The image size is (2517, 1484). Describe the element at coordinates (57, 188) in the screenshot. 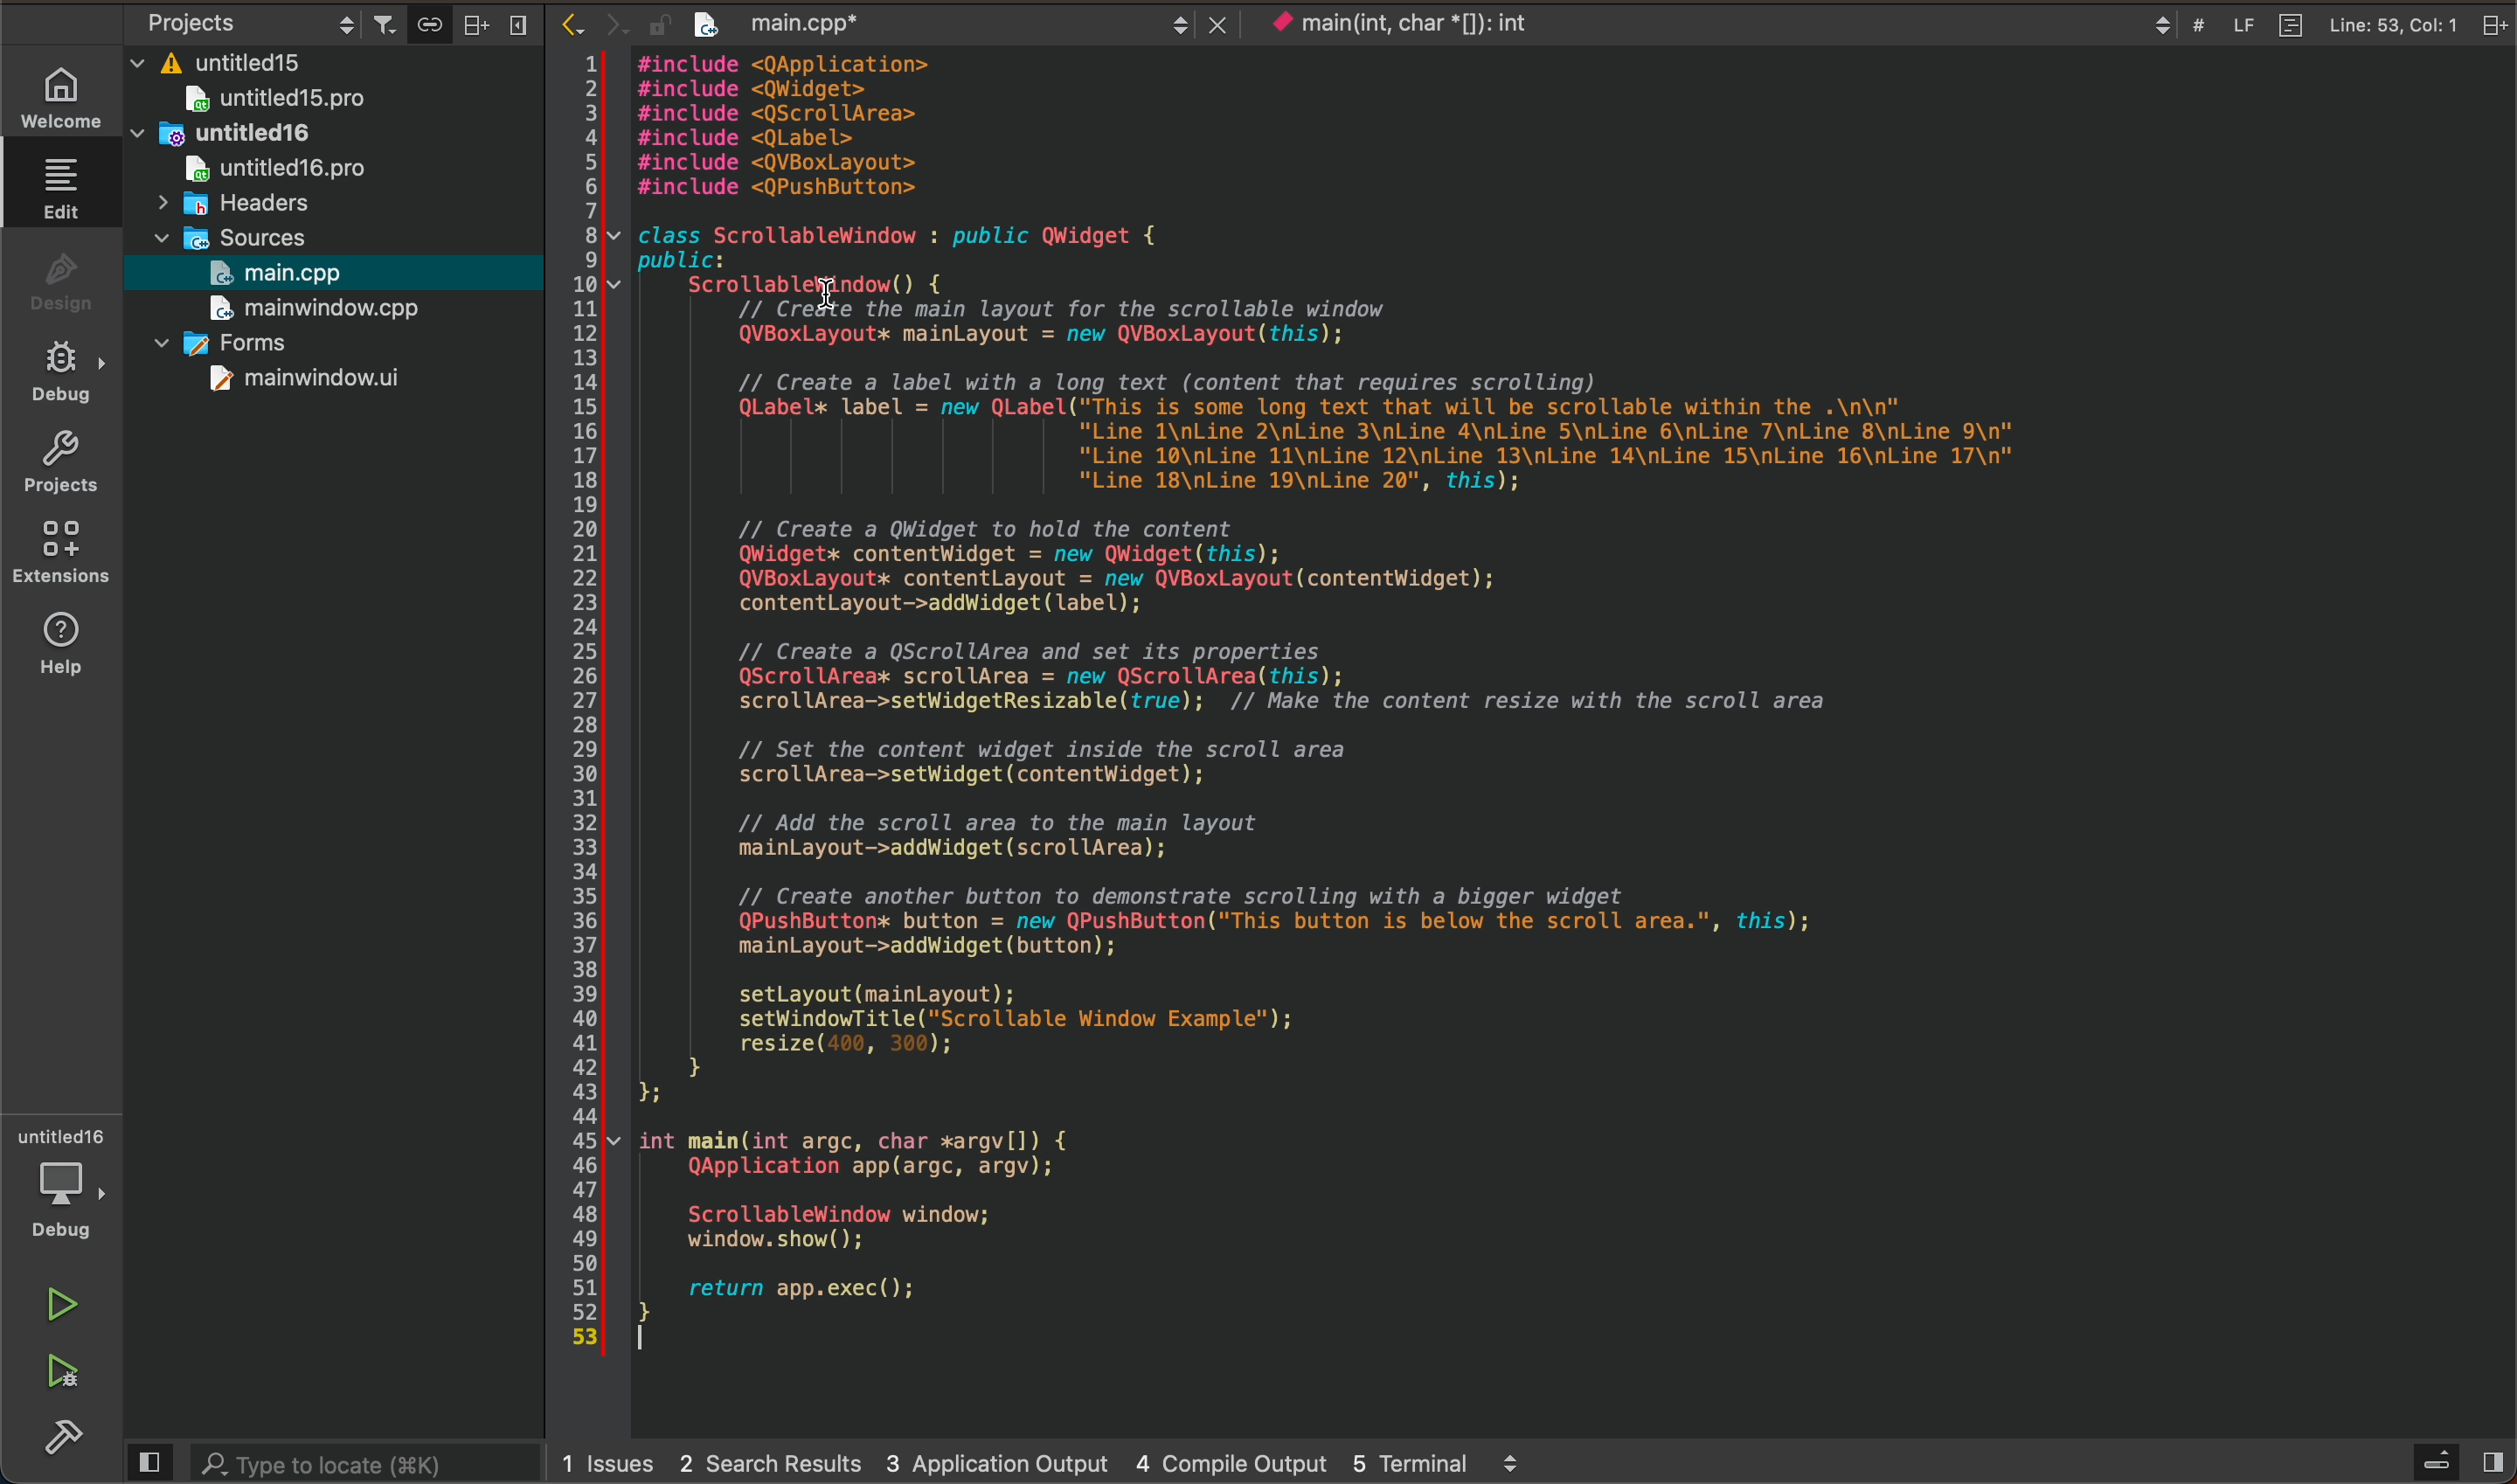

I see `edit` at that location.